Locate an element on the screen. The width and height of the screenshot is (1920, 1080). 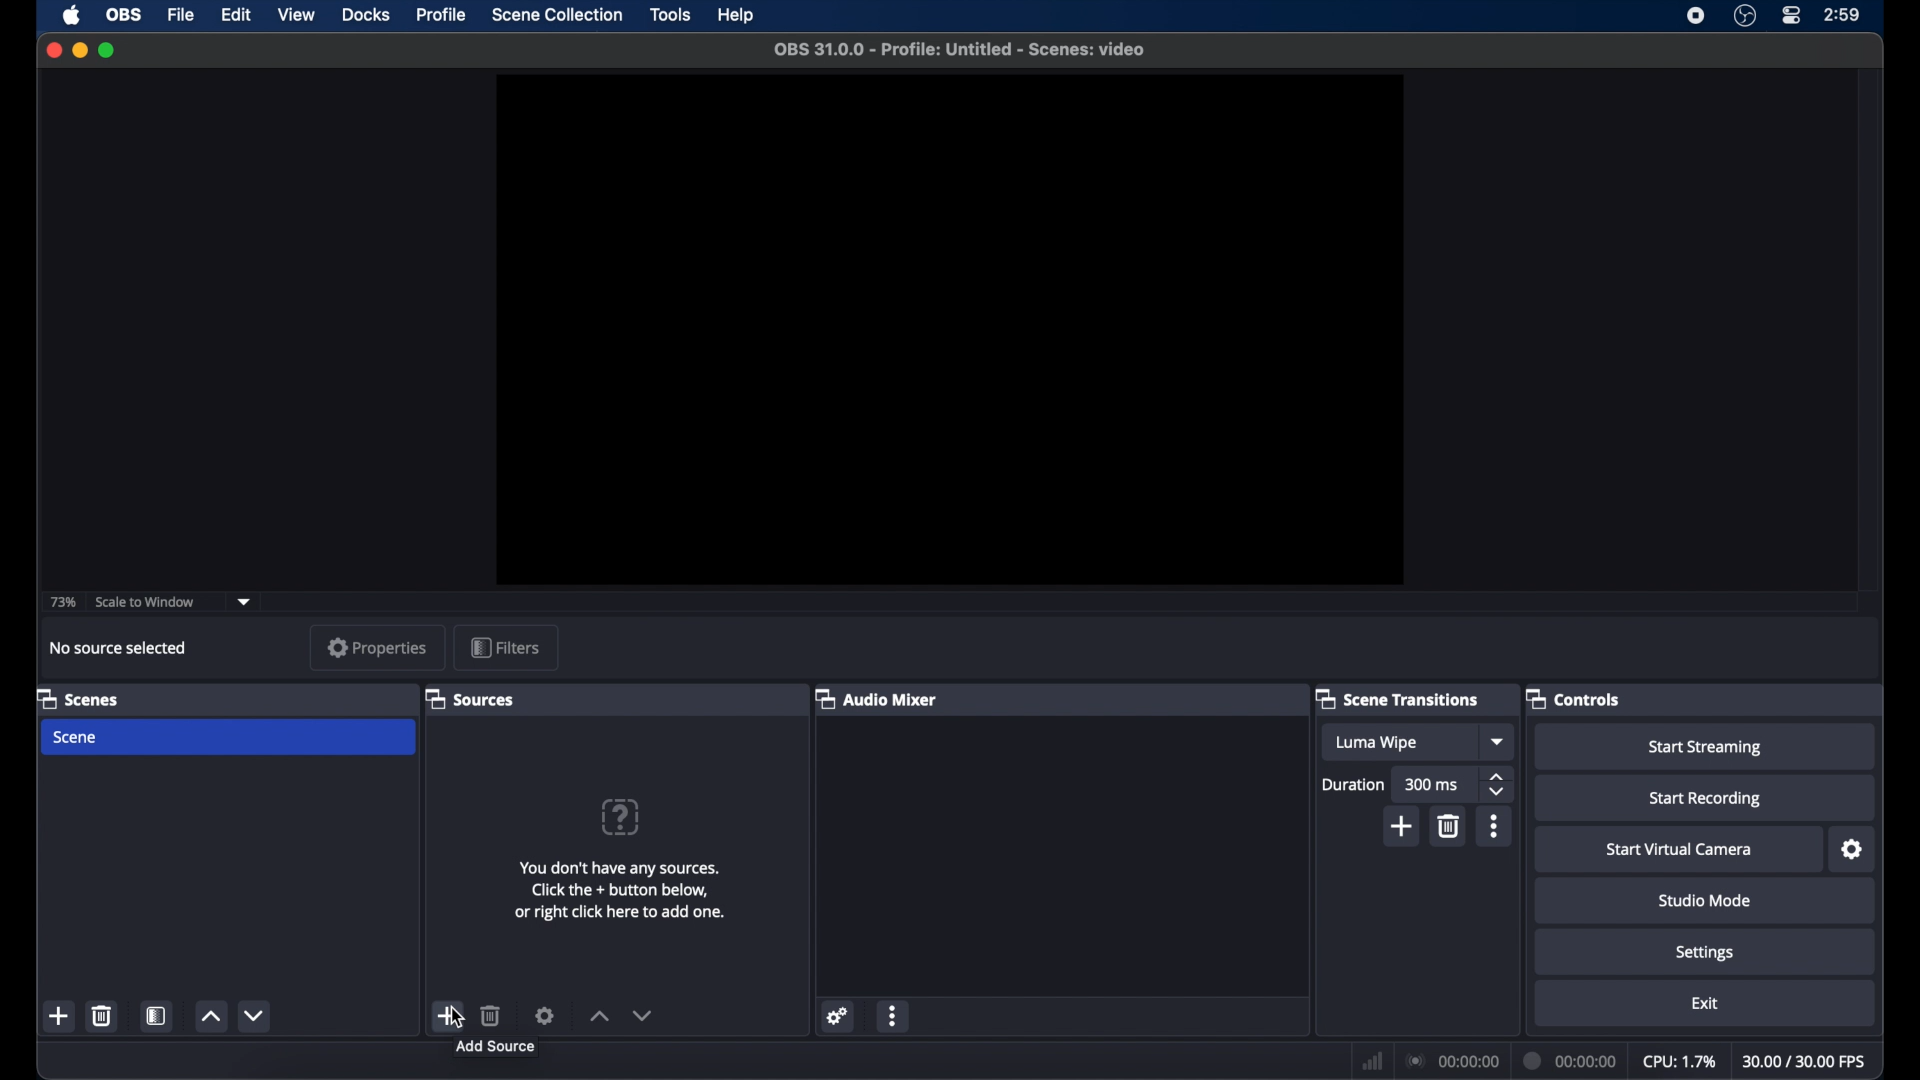
fps is located at coordinates (1805, 1061).